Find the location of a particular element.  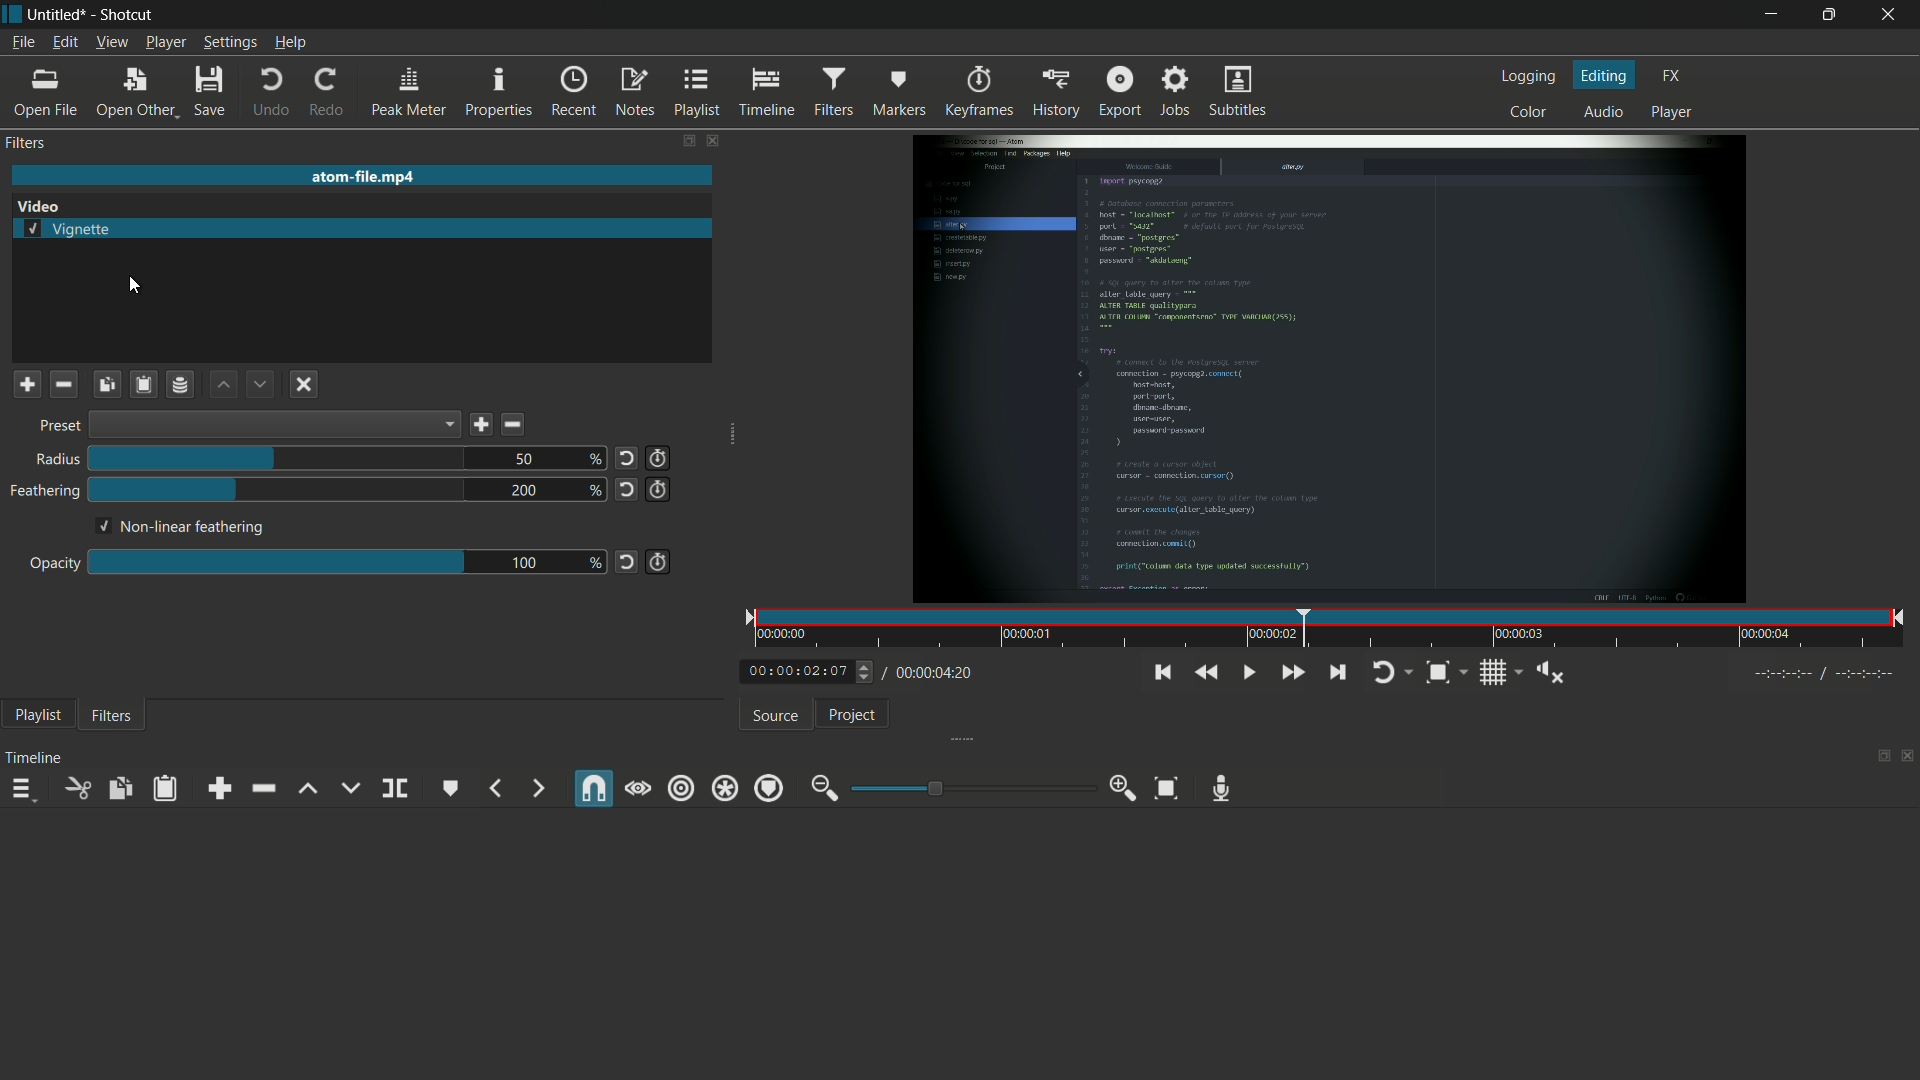

preset is located at coordinates (59, 427).